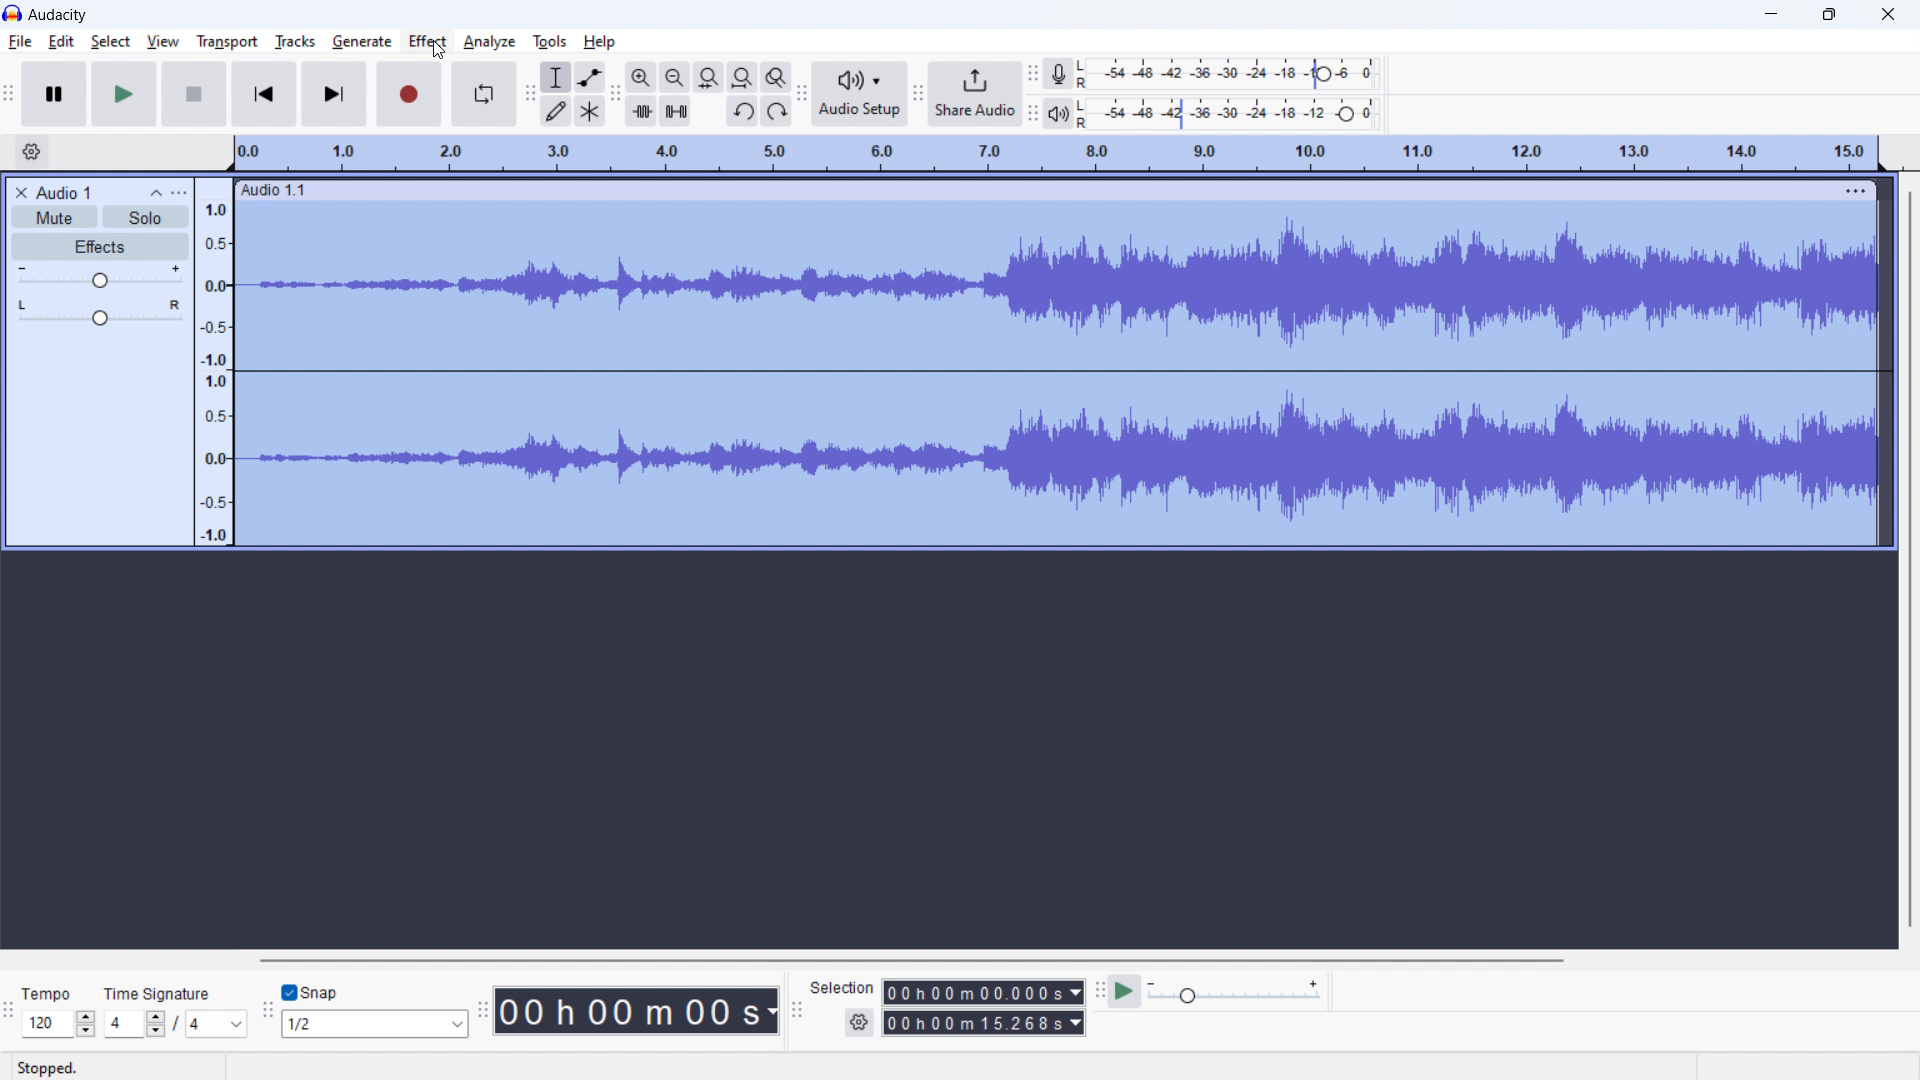  I want to click on selected audio track, so click(1062, 376).